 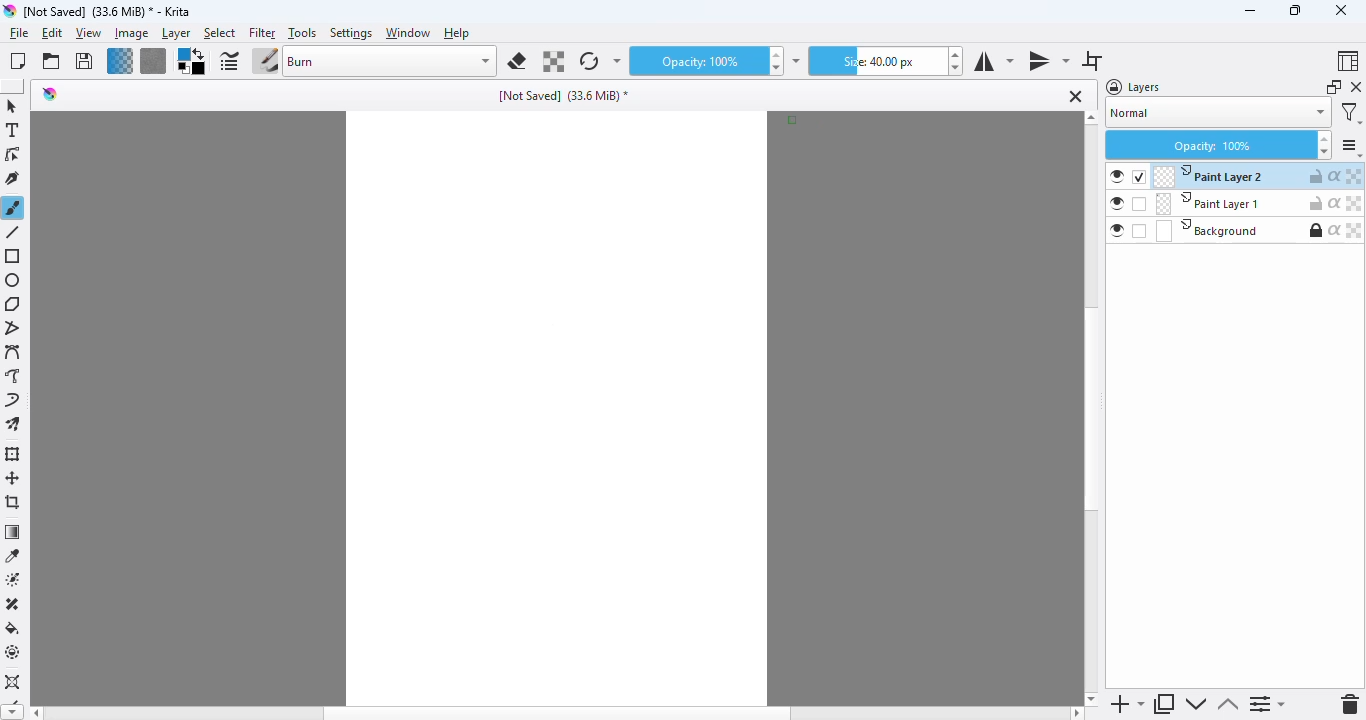 I want to click on choose brush preset, so click(x=265, y=62).